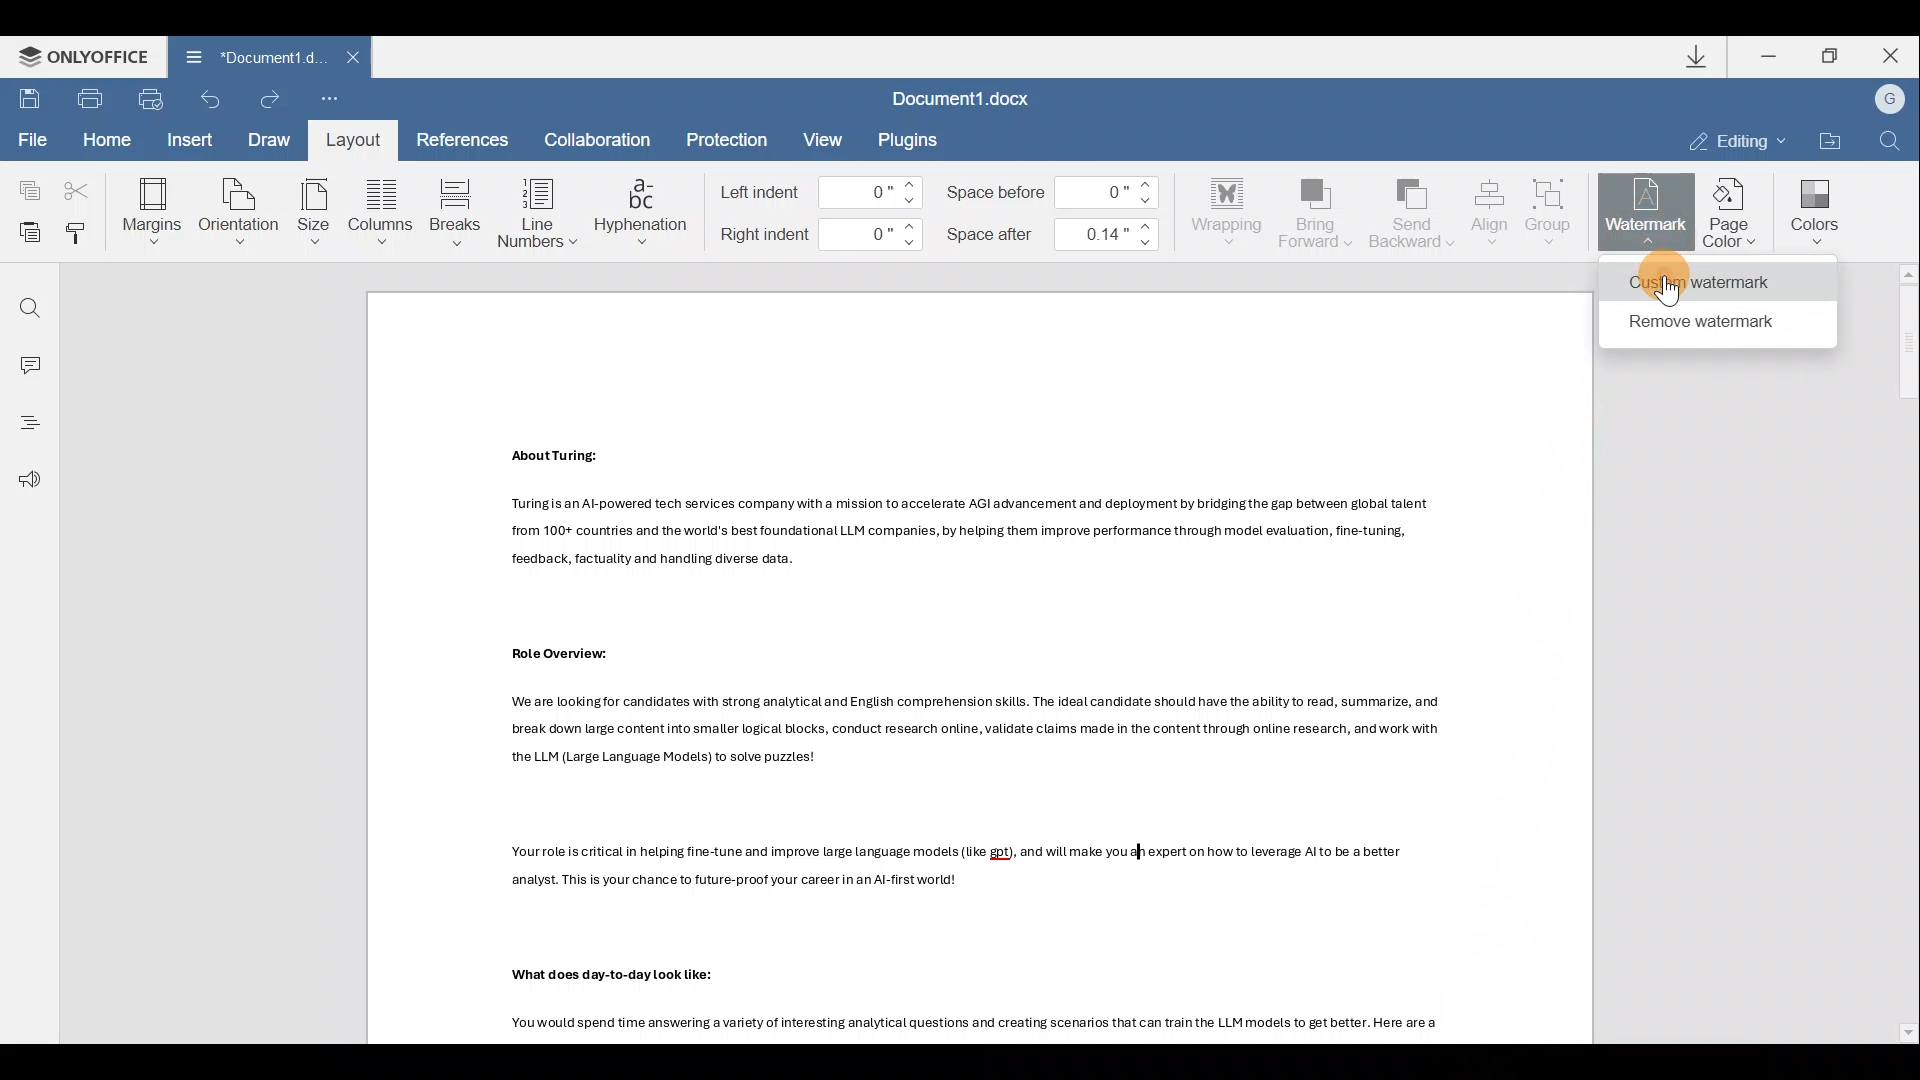 The height and width of the screenshot is (1080, 1920). What do you see at coordinates (77, 187) in the screenshot?
I see `Cut` at bounding box center [77, 187].